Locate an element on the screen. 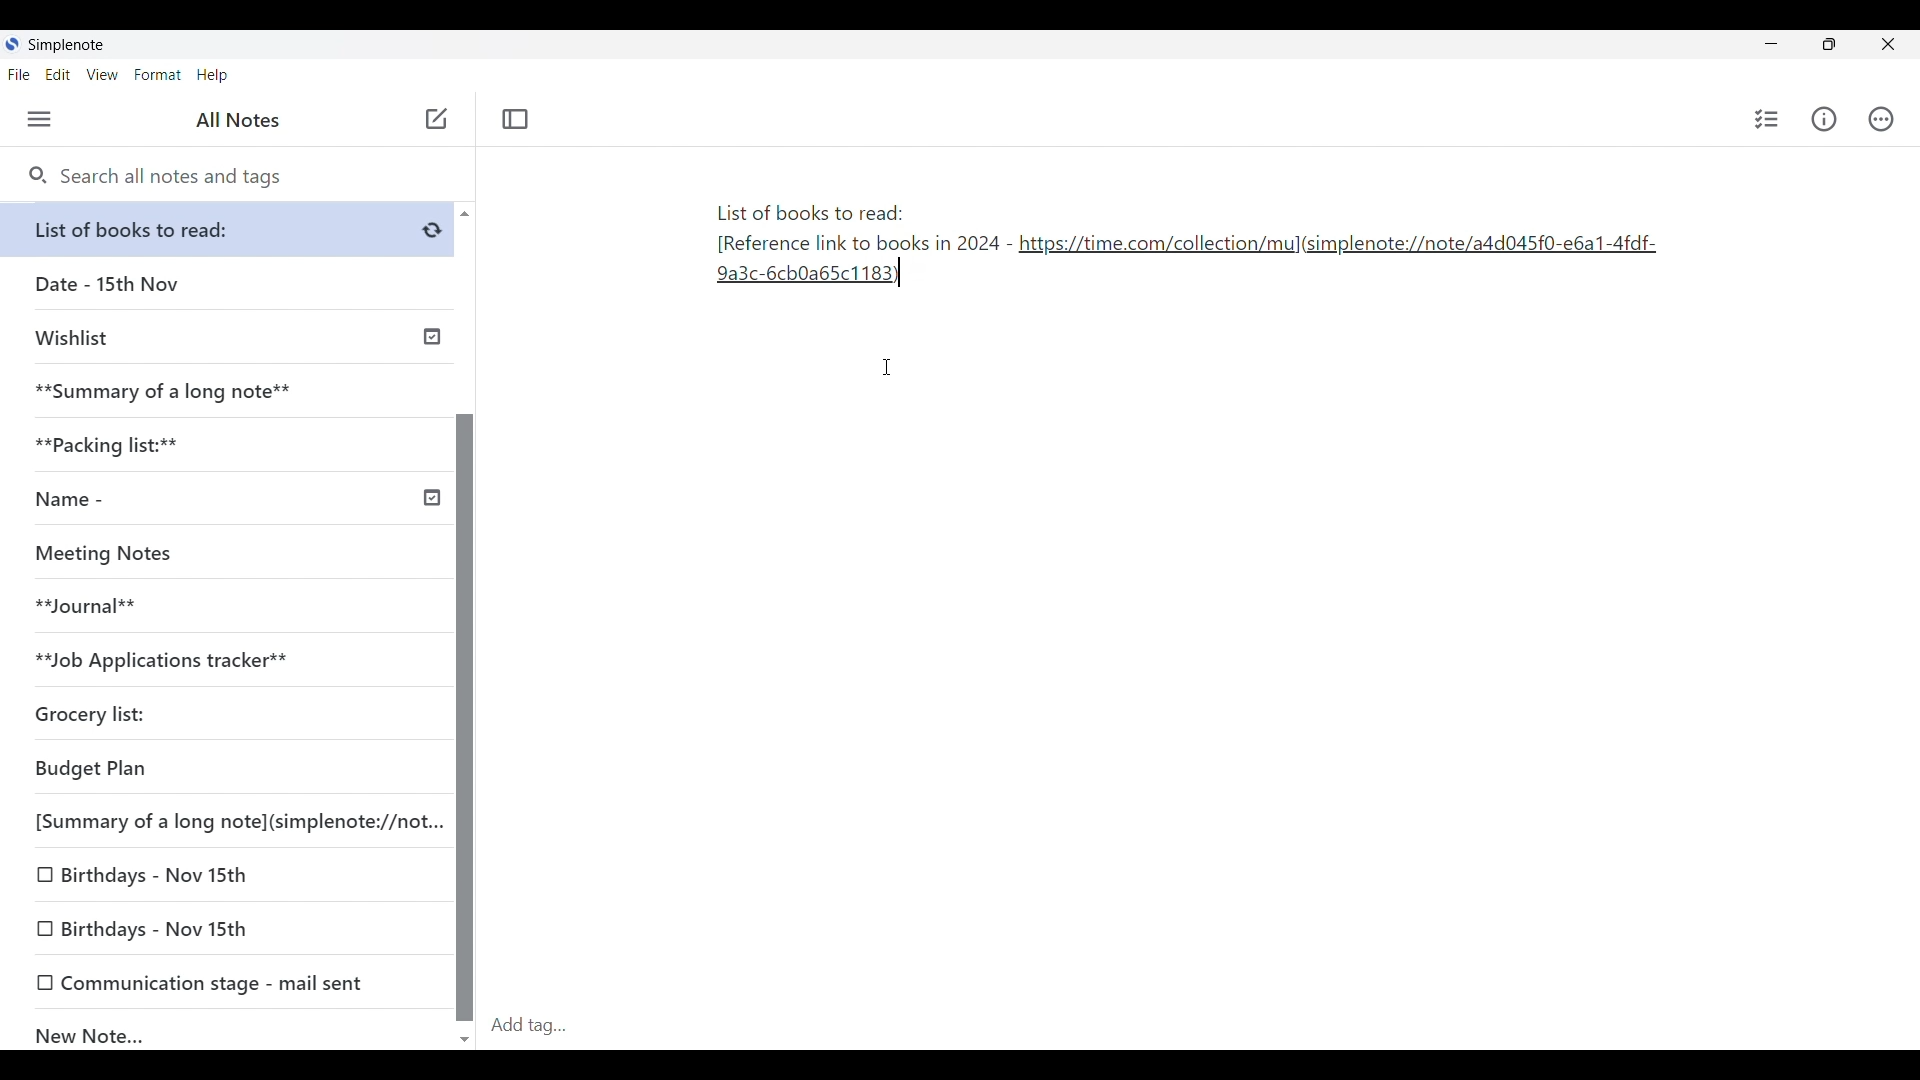 Image resolution: width=1920 pixels, height=1080 pixels. File is located at coordinates (19, 75).